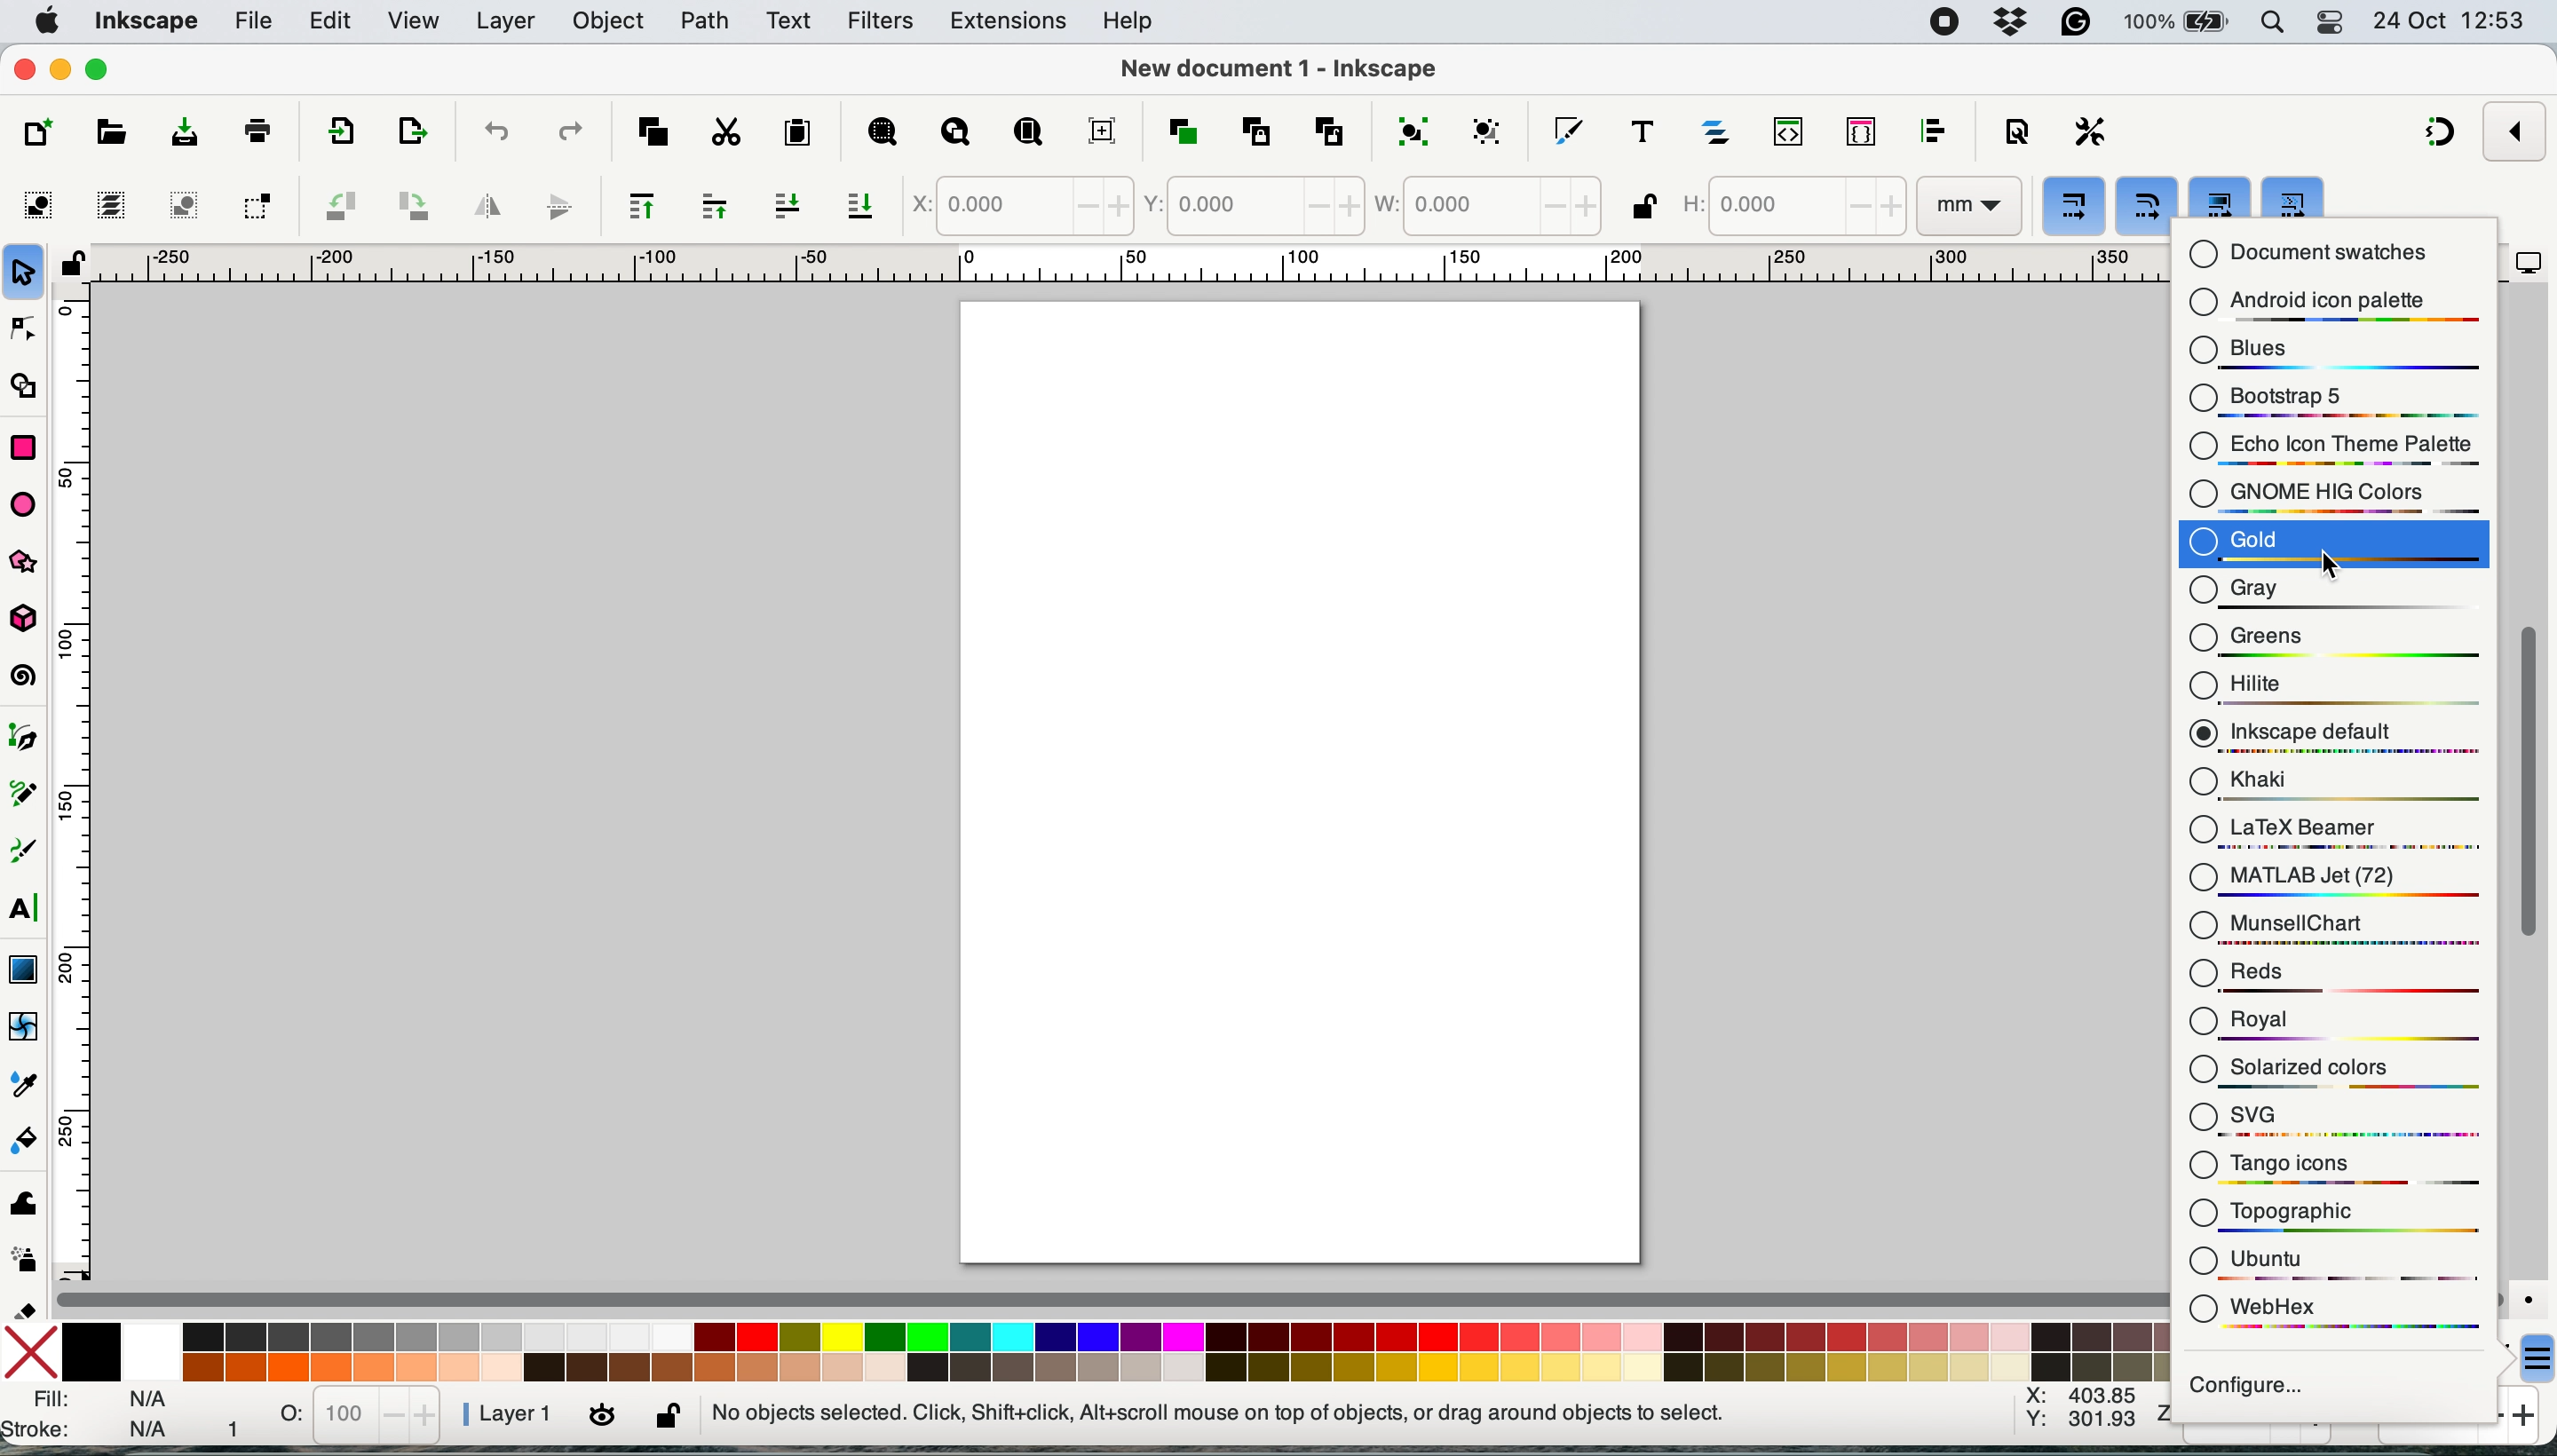  What do you see at coordinates (2319, 298) in the screenshot?
I see `android icon palette` at bounding box center [2319, 298].